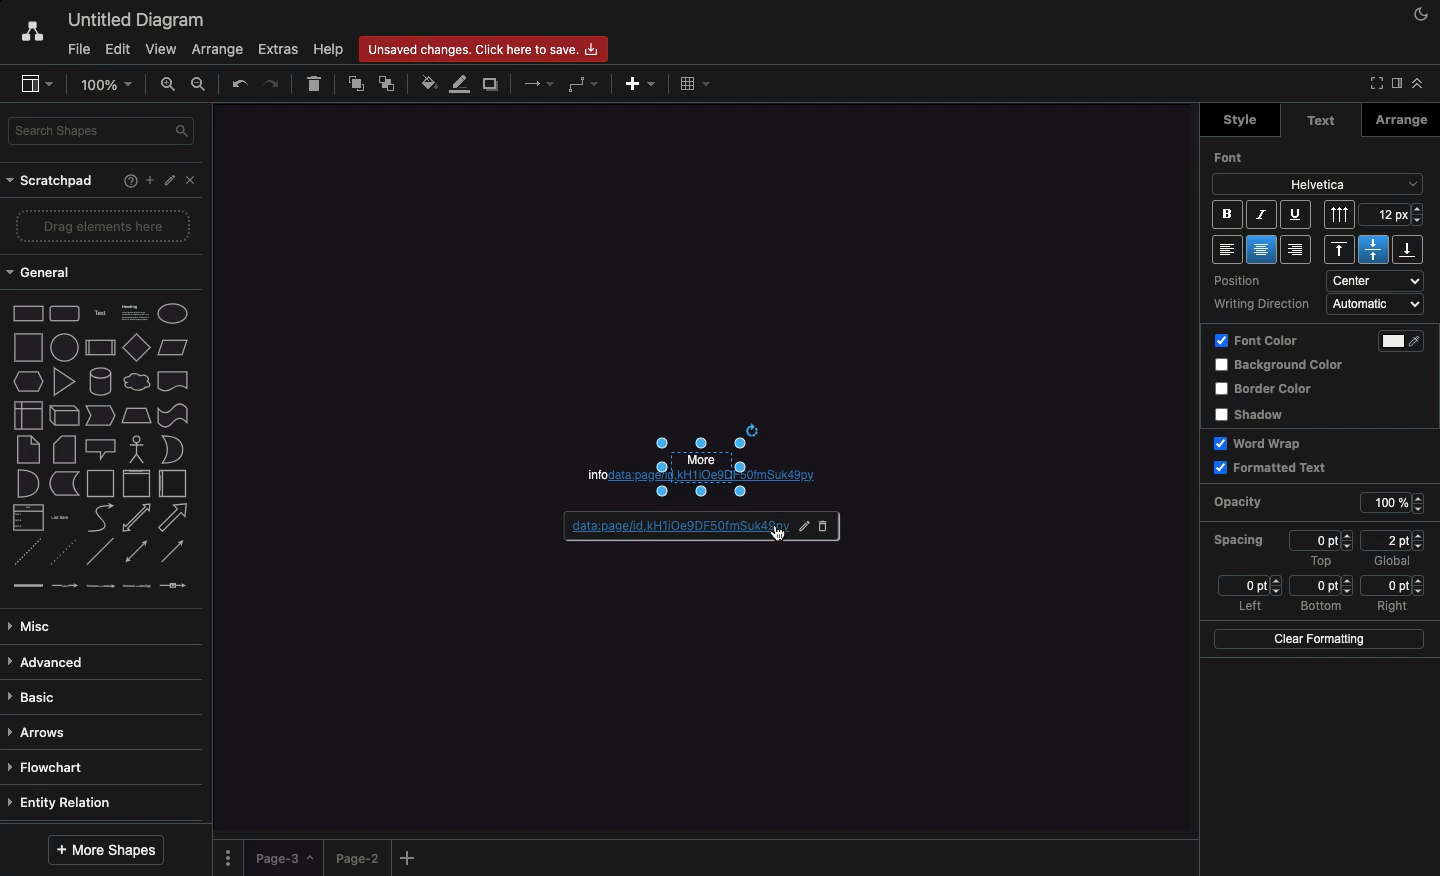 The image size is (1440, 876). Describe the element at coordinates (1373, 249) in the screenshot. I see `Center ` at that location.